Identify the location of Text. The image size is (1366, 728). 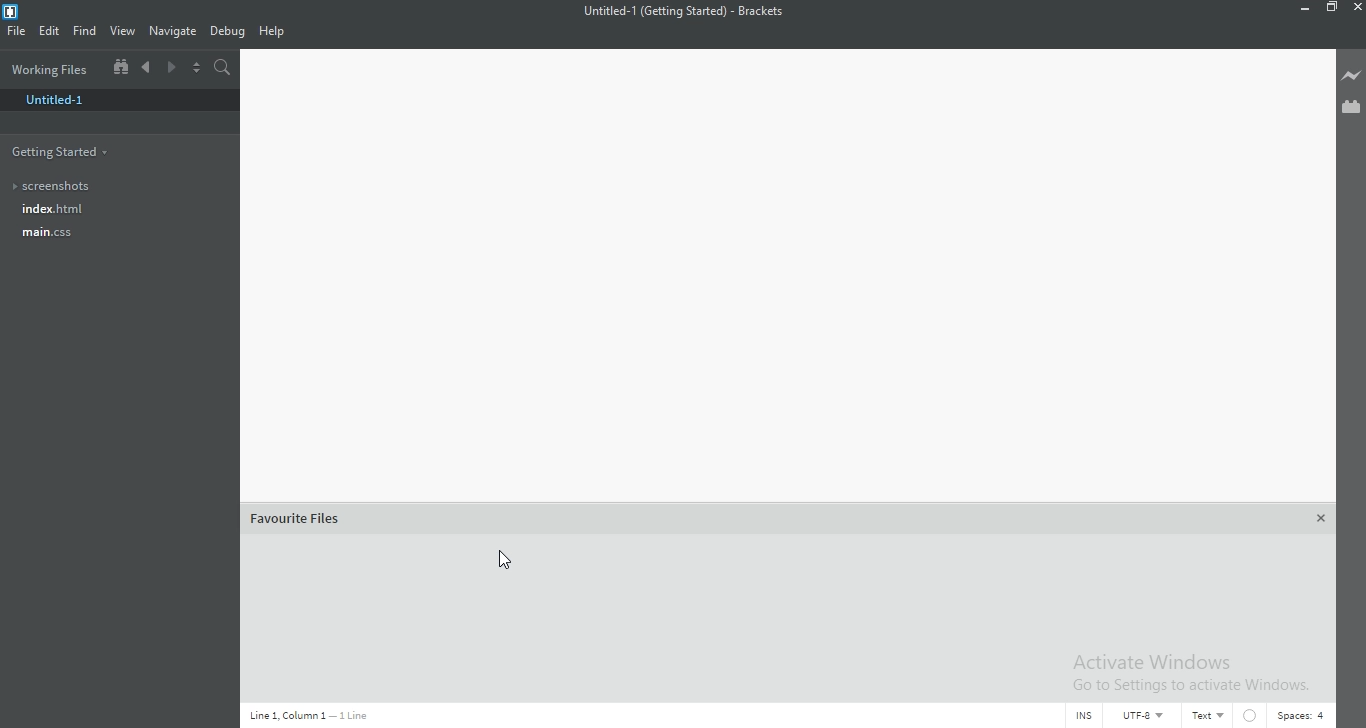
(1213, 713).